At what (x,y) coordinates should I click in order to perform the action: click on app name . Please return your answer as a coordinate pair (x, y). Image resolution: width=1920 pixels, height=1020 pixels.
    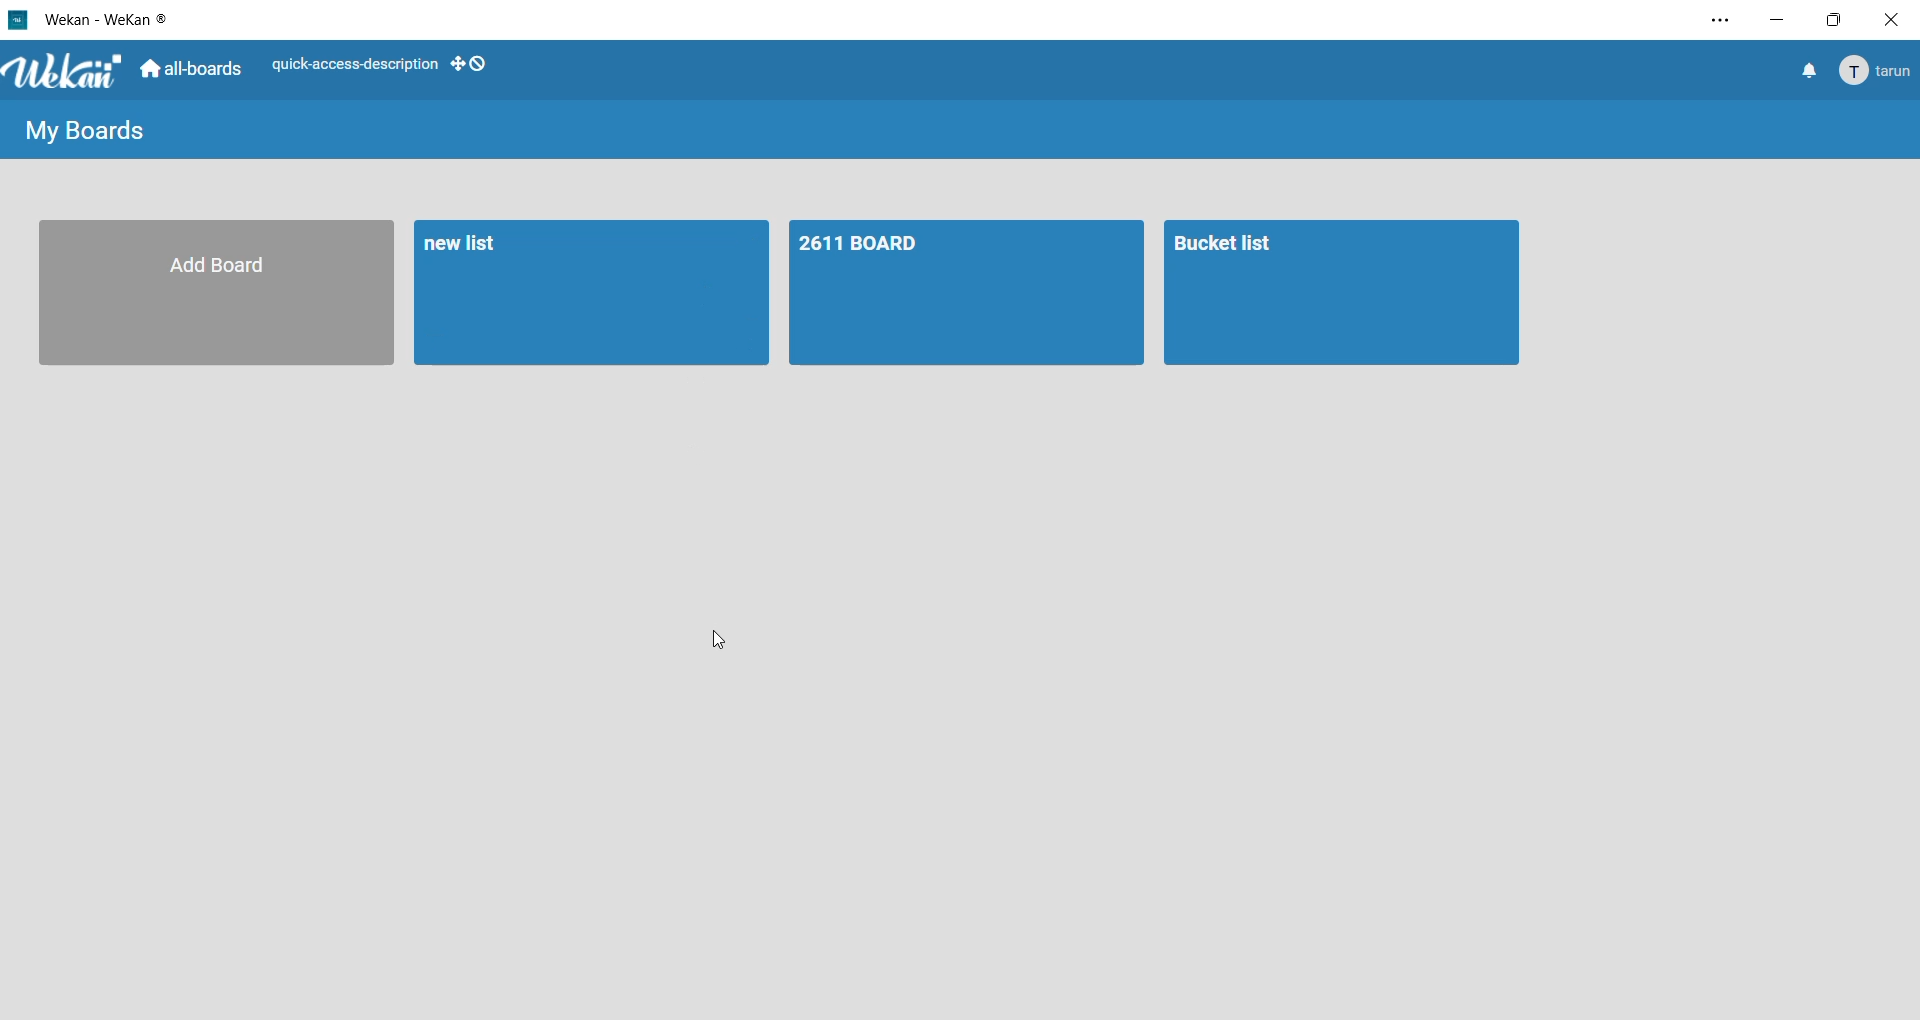
    Looking at the image, I should click on (109, 17).